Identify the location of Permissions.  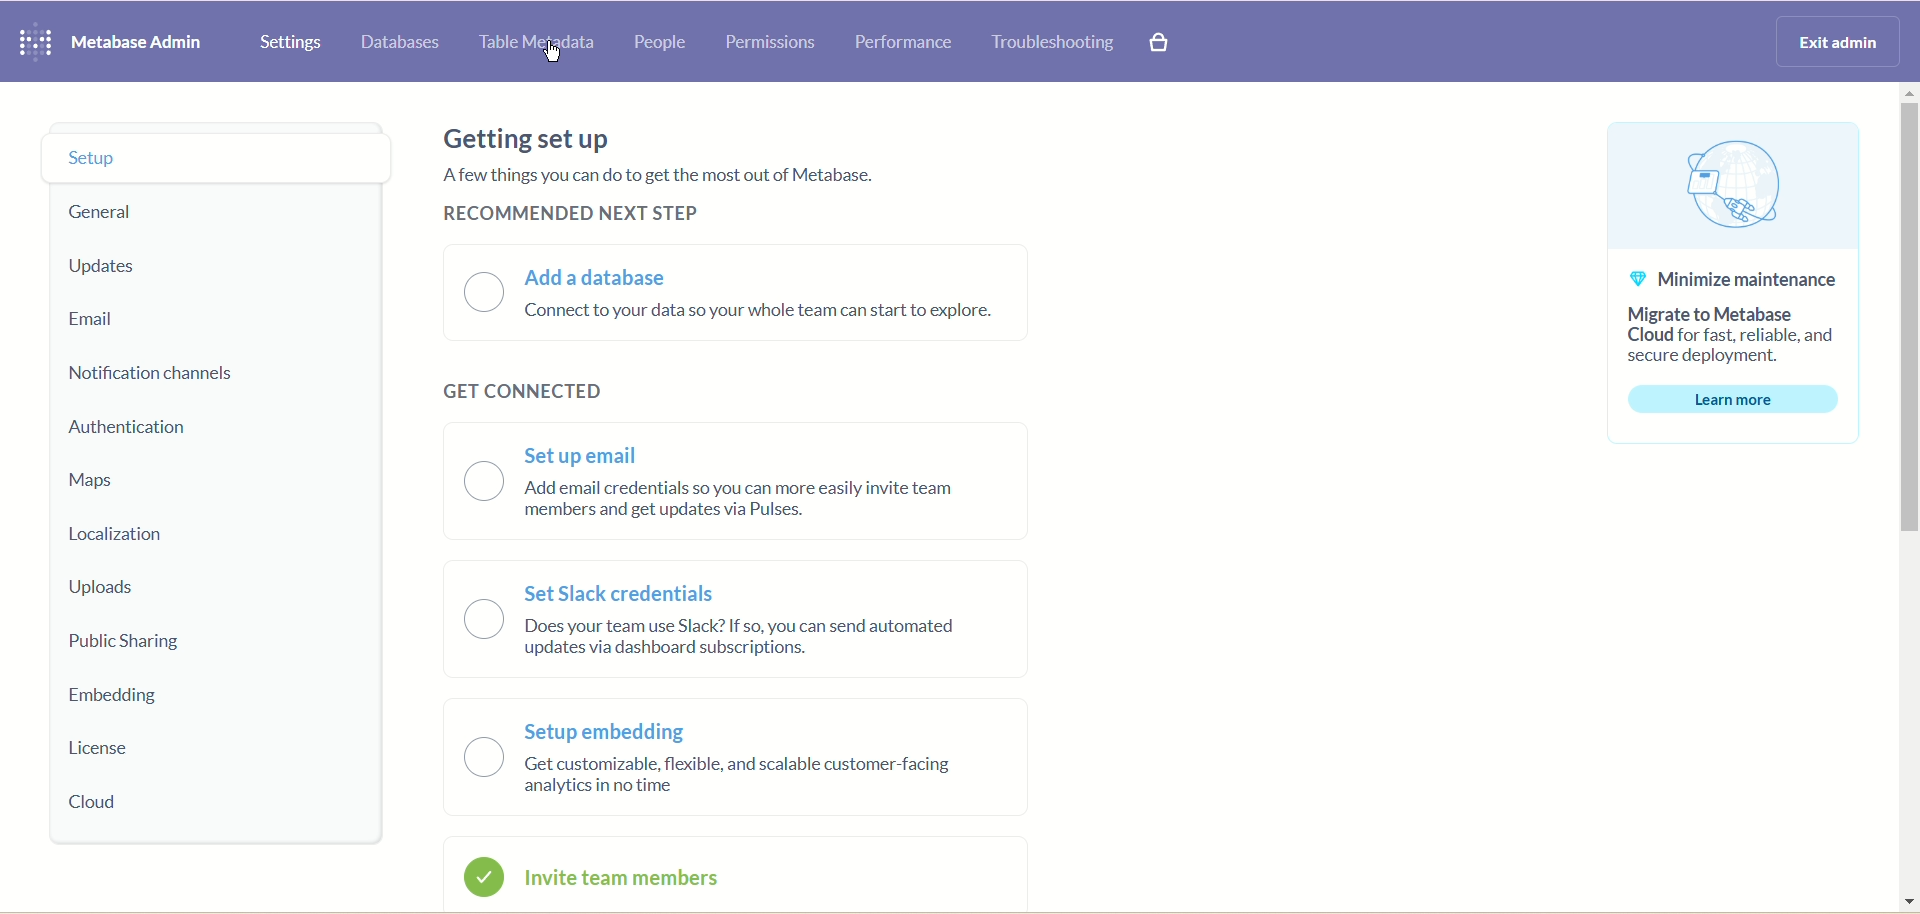
(777, 45).